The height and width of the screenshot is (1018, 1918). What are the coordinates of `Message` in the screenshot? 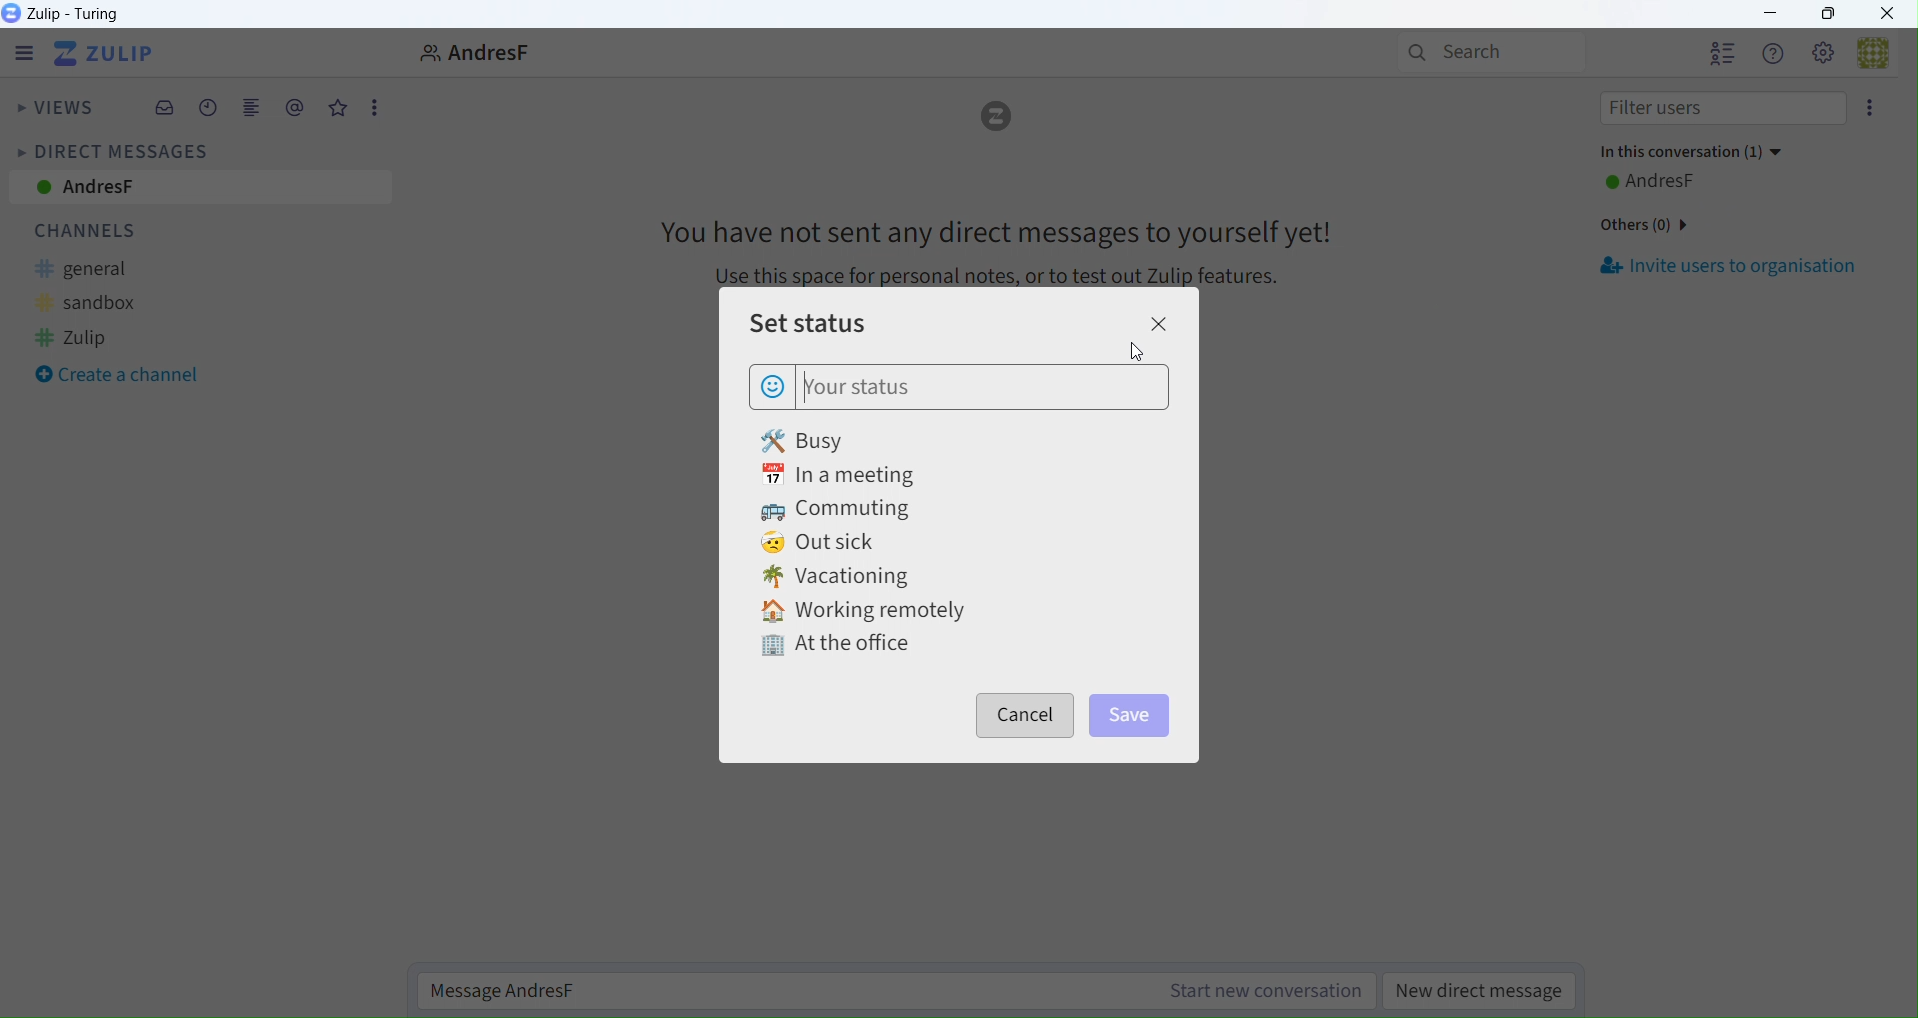 It's located at (989, 243).